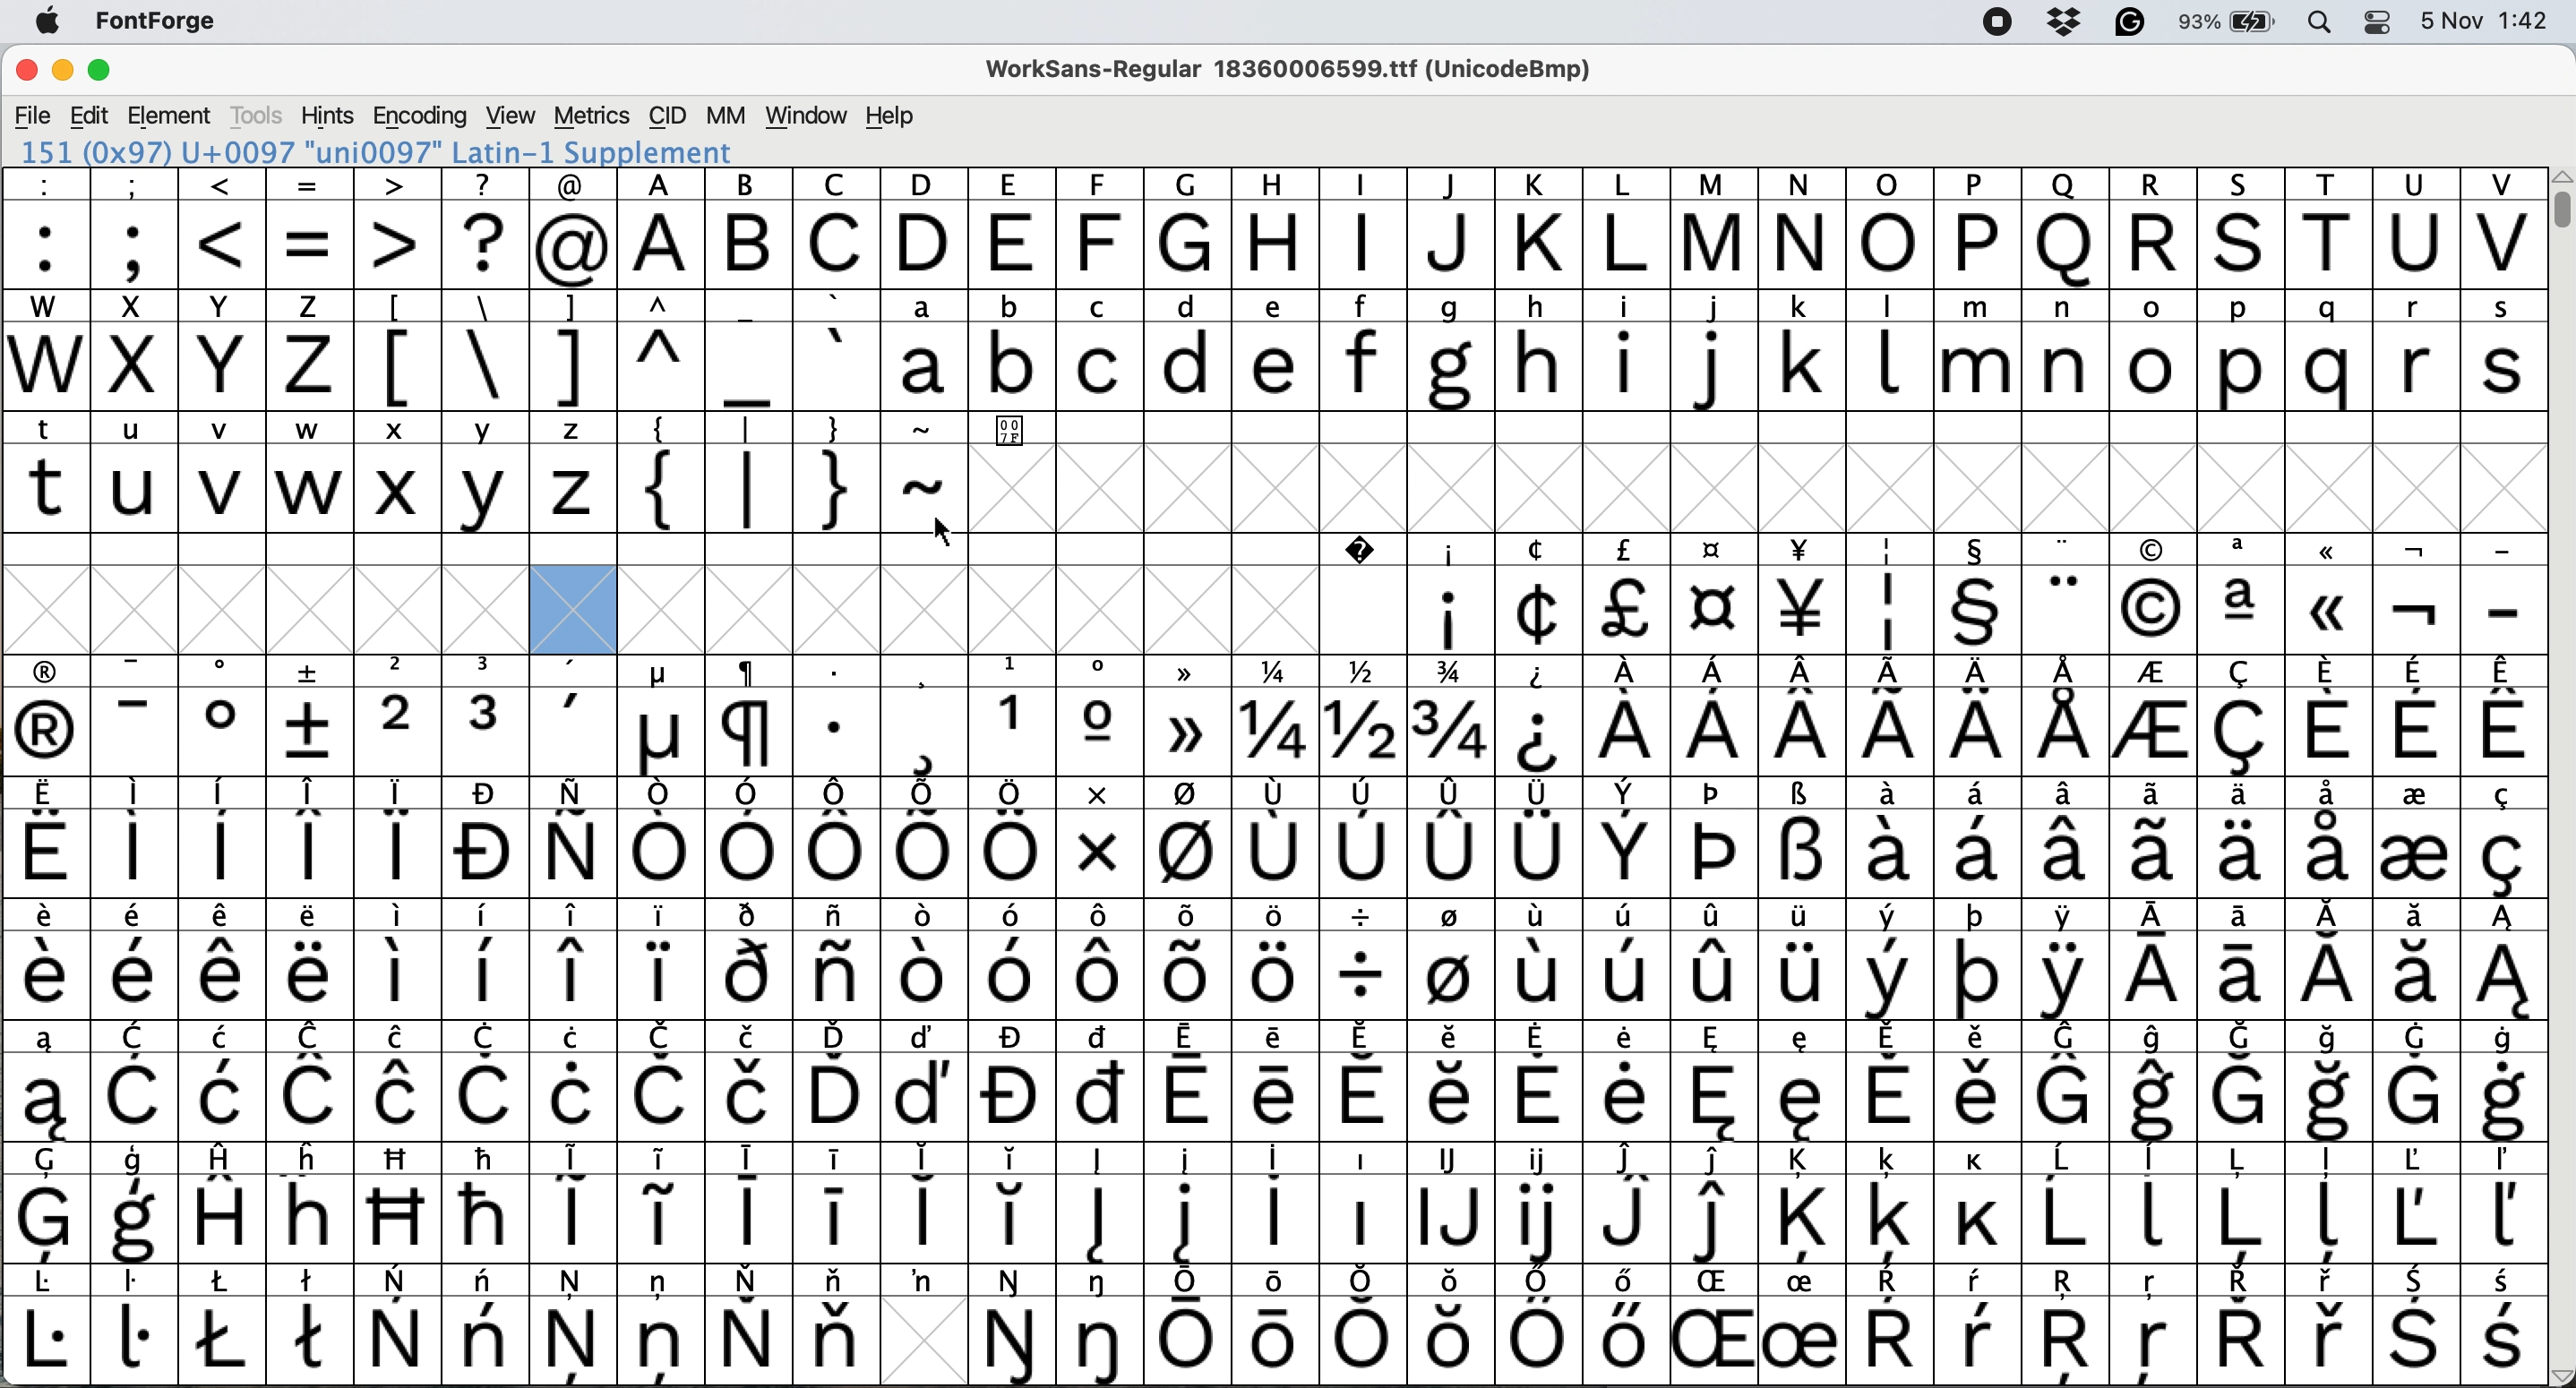 The width and height of the screenshot is (2576, 1388). What do you see at coordinates (100, 75) in the screenshot?
I see `maximise` at bounding box center [100, 75].